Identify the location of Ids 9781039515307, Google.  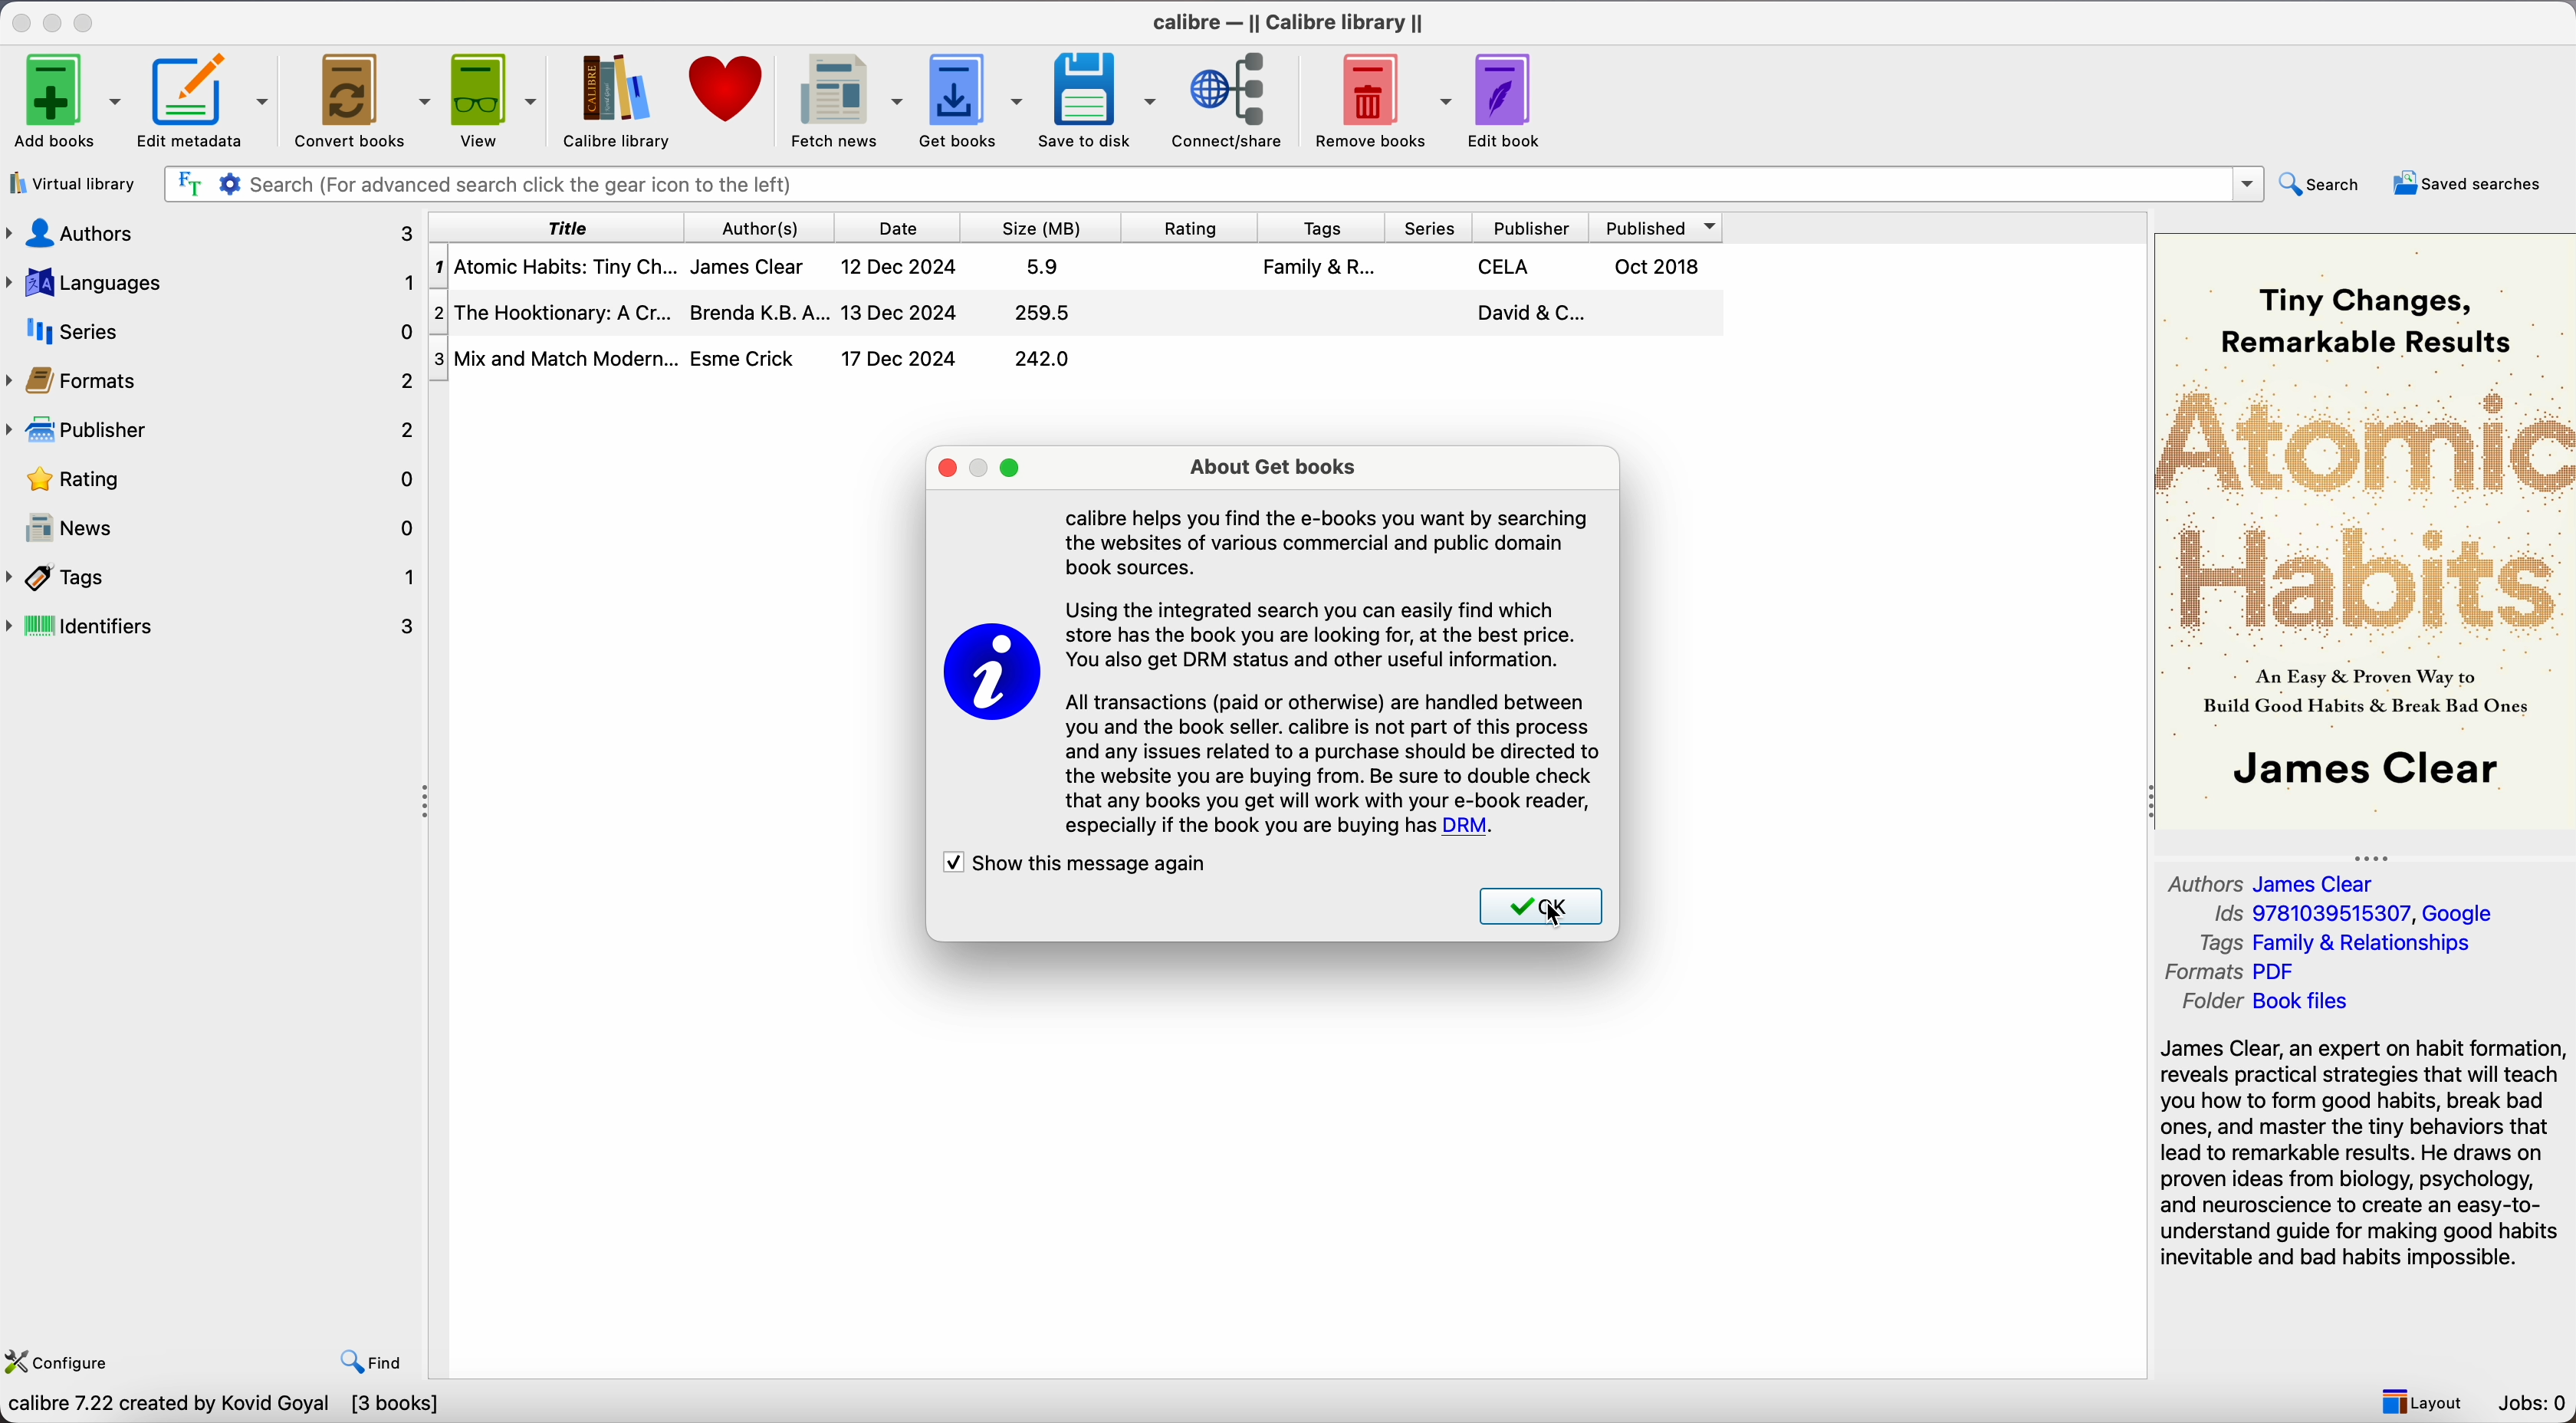
(2355, 915).